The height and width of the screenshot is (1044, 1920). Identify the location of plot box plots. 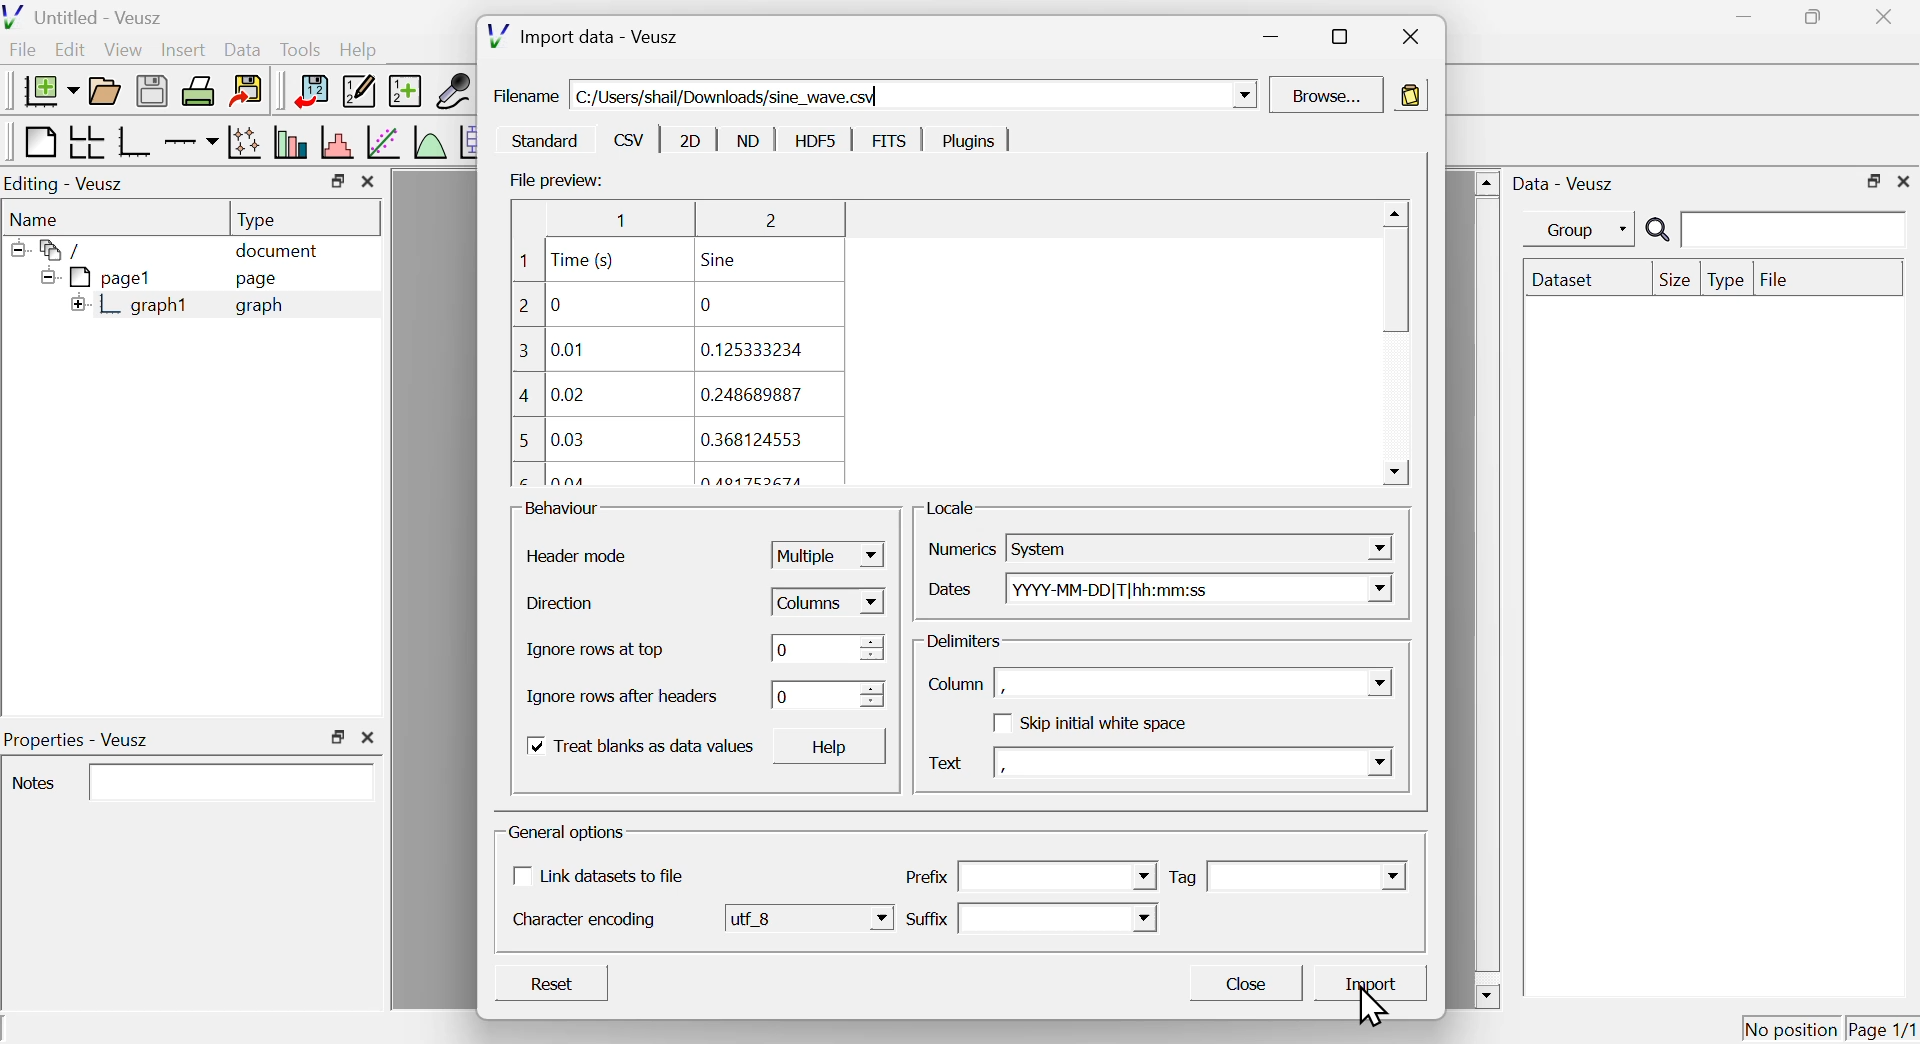
(469, 142).